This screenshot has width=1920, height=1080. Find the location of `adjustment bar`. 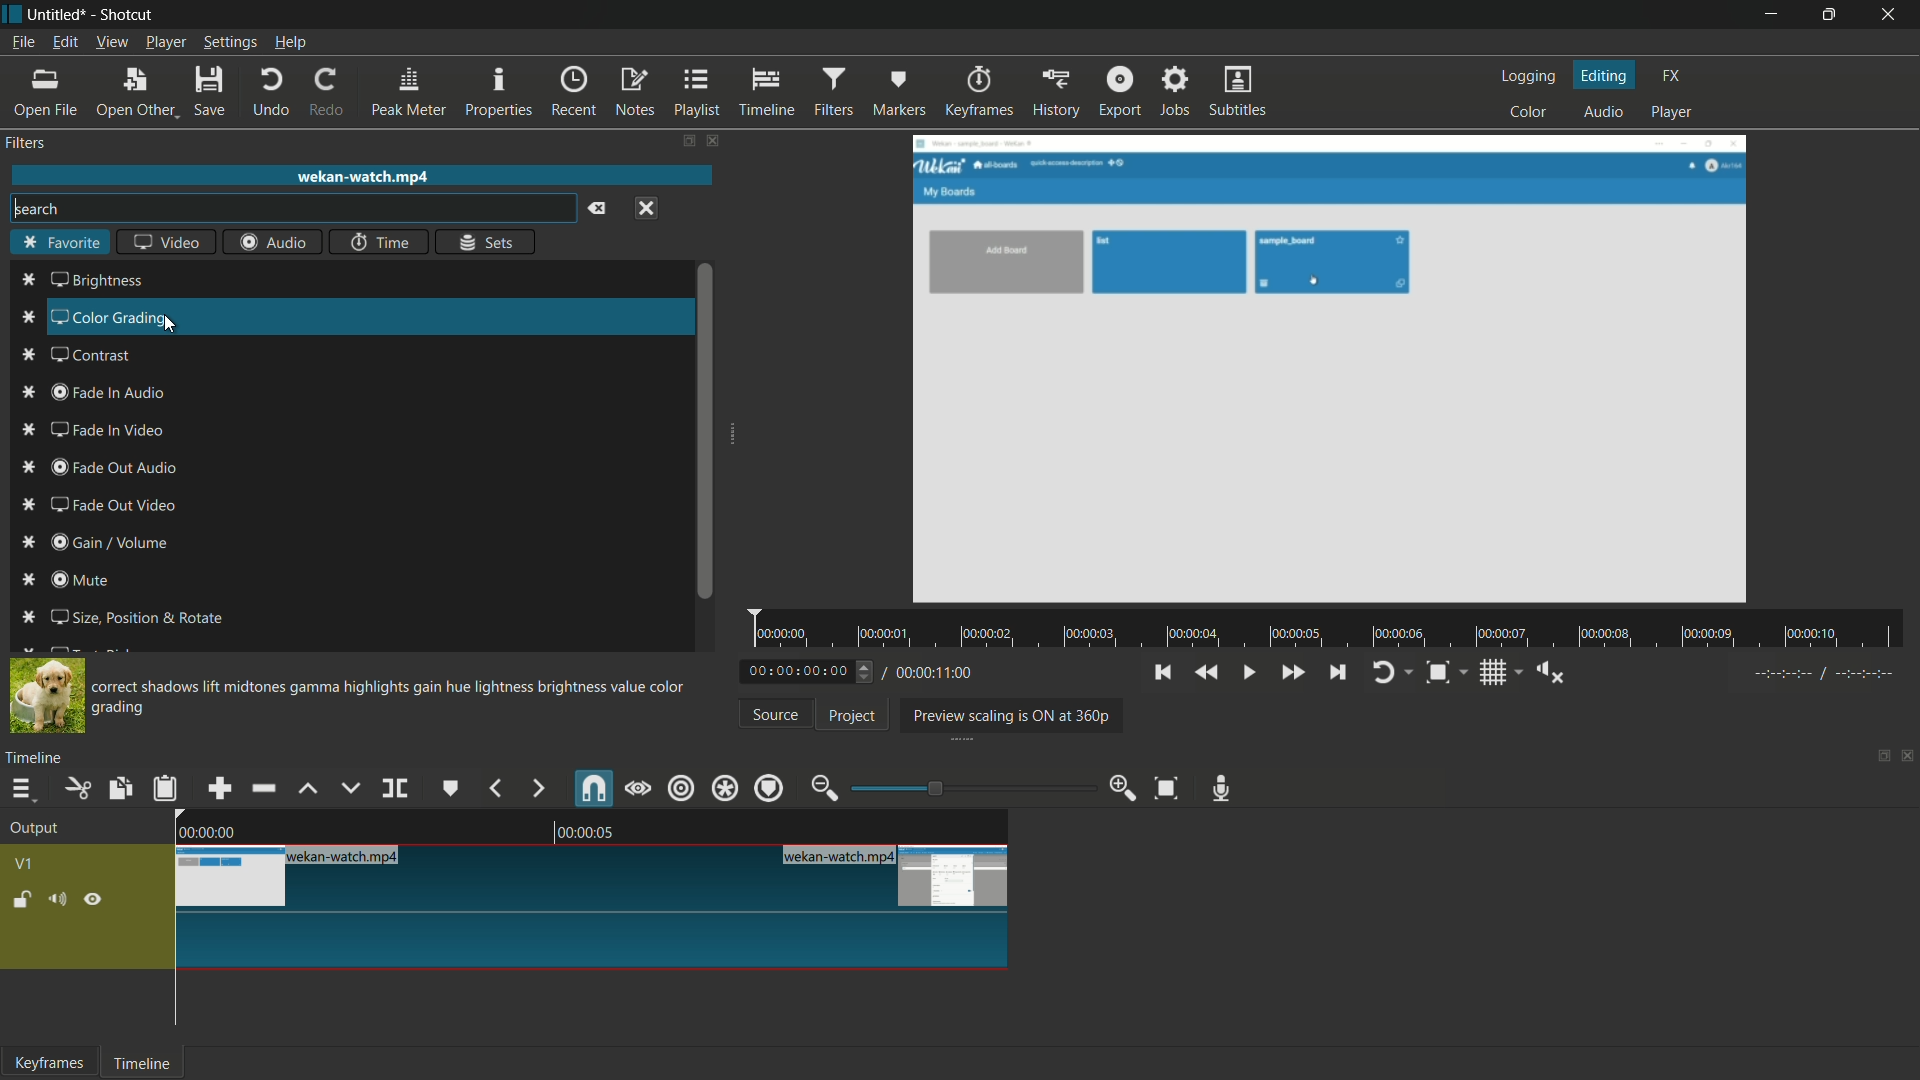

adjustment bar is located at coordinates (965, 788).